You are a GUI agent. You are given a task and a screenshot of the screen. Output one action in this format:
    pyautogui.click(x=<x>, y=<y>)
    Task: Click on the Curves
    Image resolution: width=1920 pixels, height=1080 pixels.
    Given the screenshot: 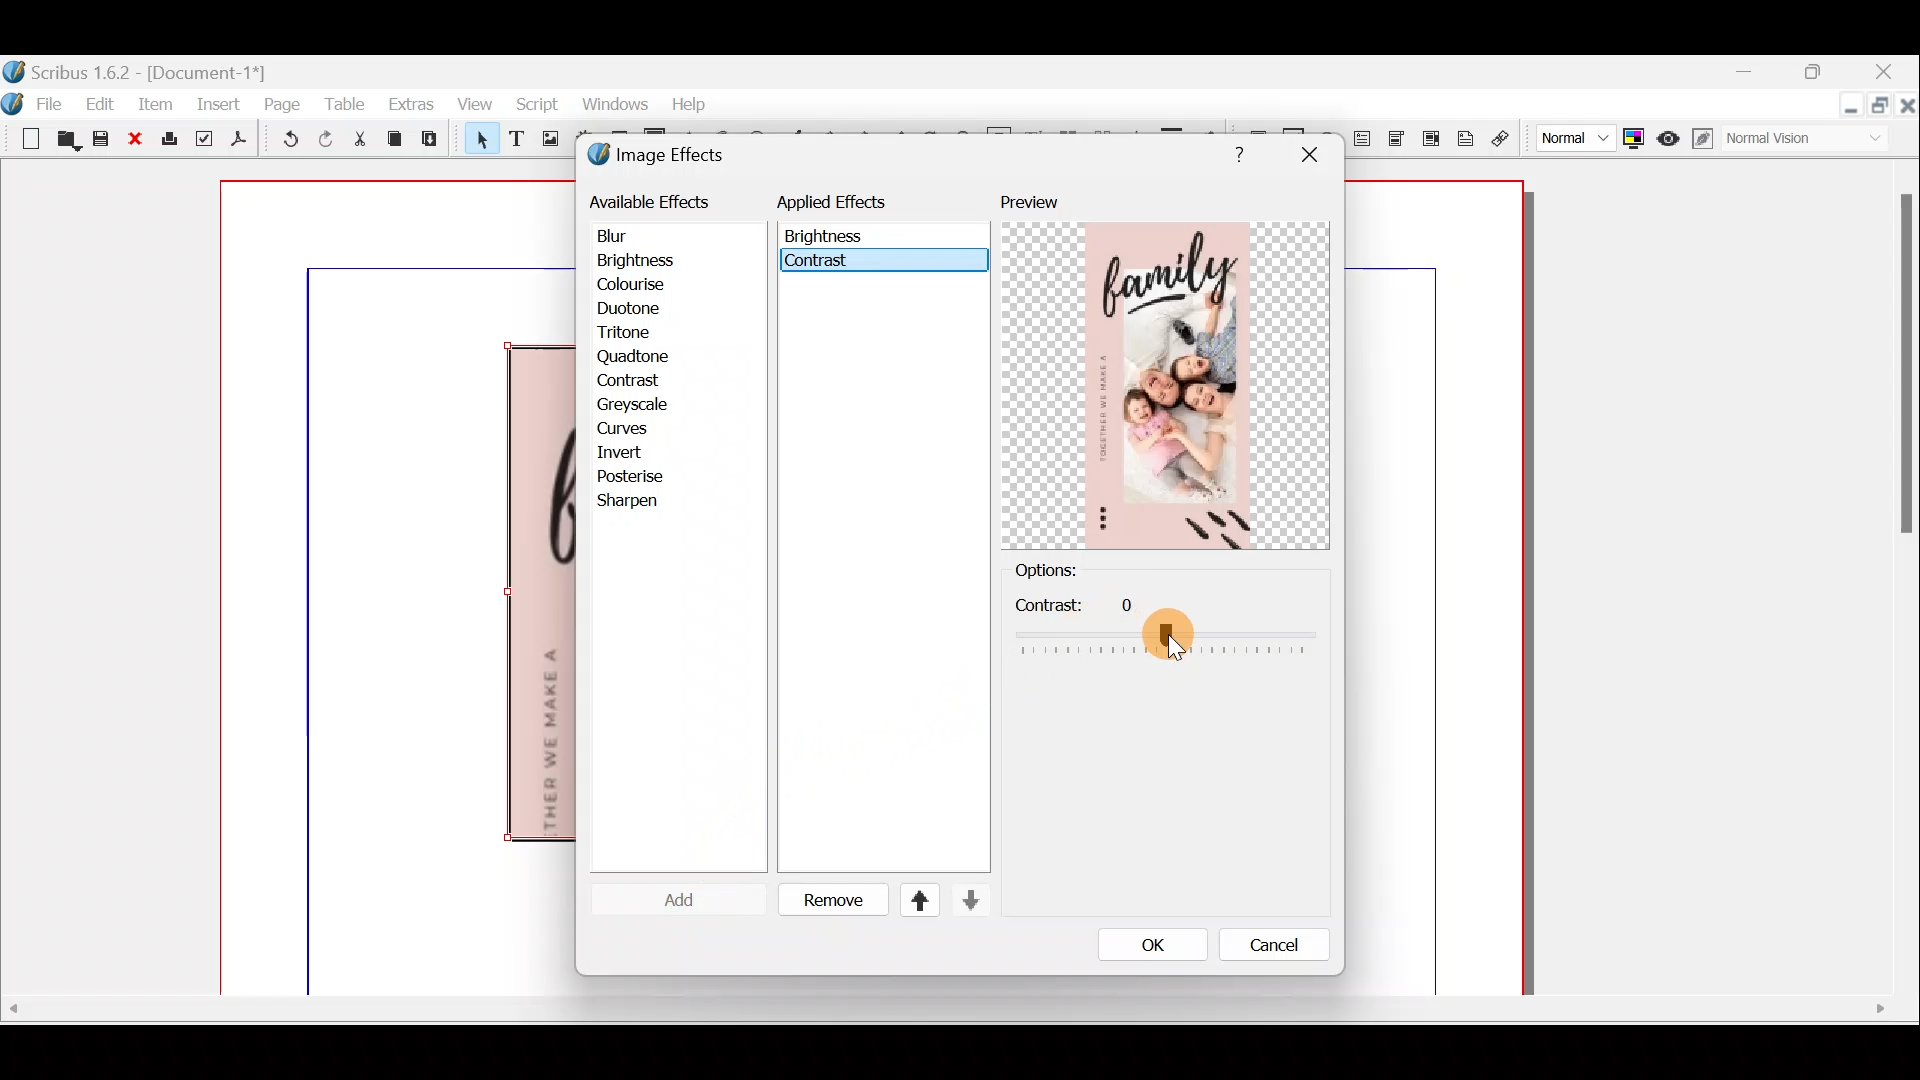 What is the action you would take?
    pyautogui.click(x=637, y=430)
    